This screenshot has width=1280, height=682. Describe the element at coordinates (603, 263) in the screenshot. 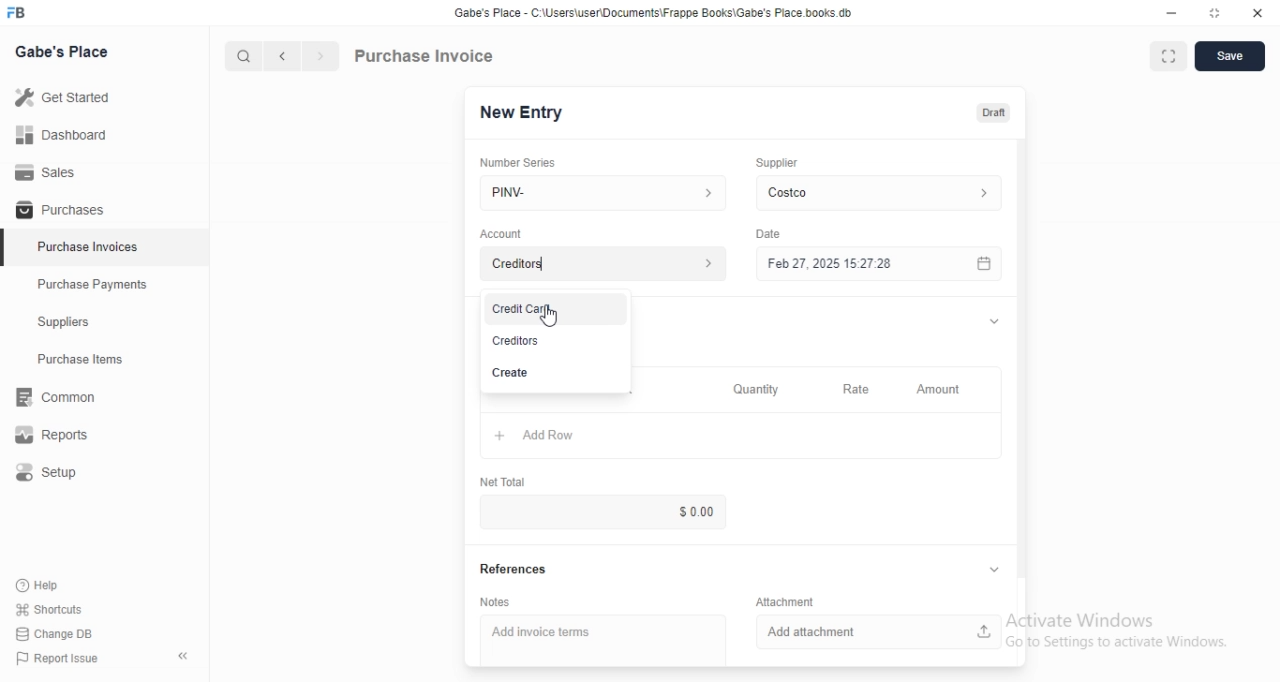

I see `Creditors` at that location.